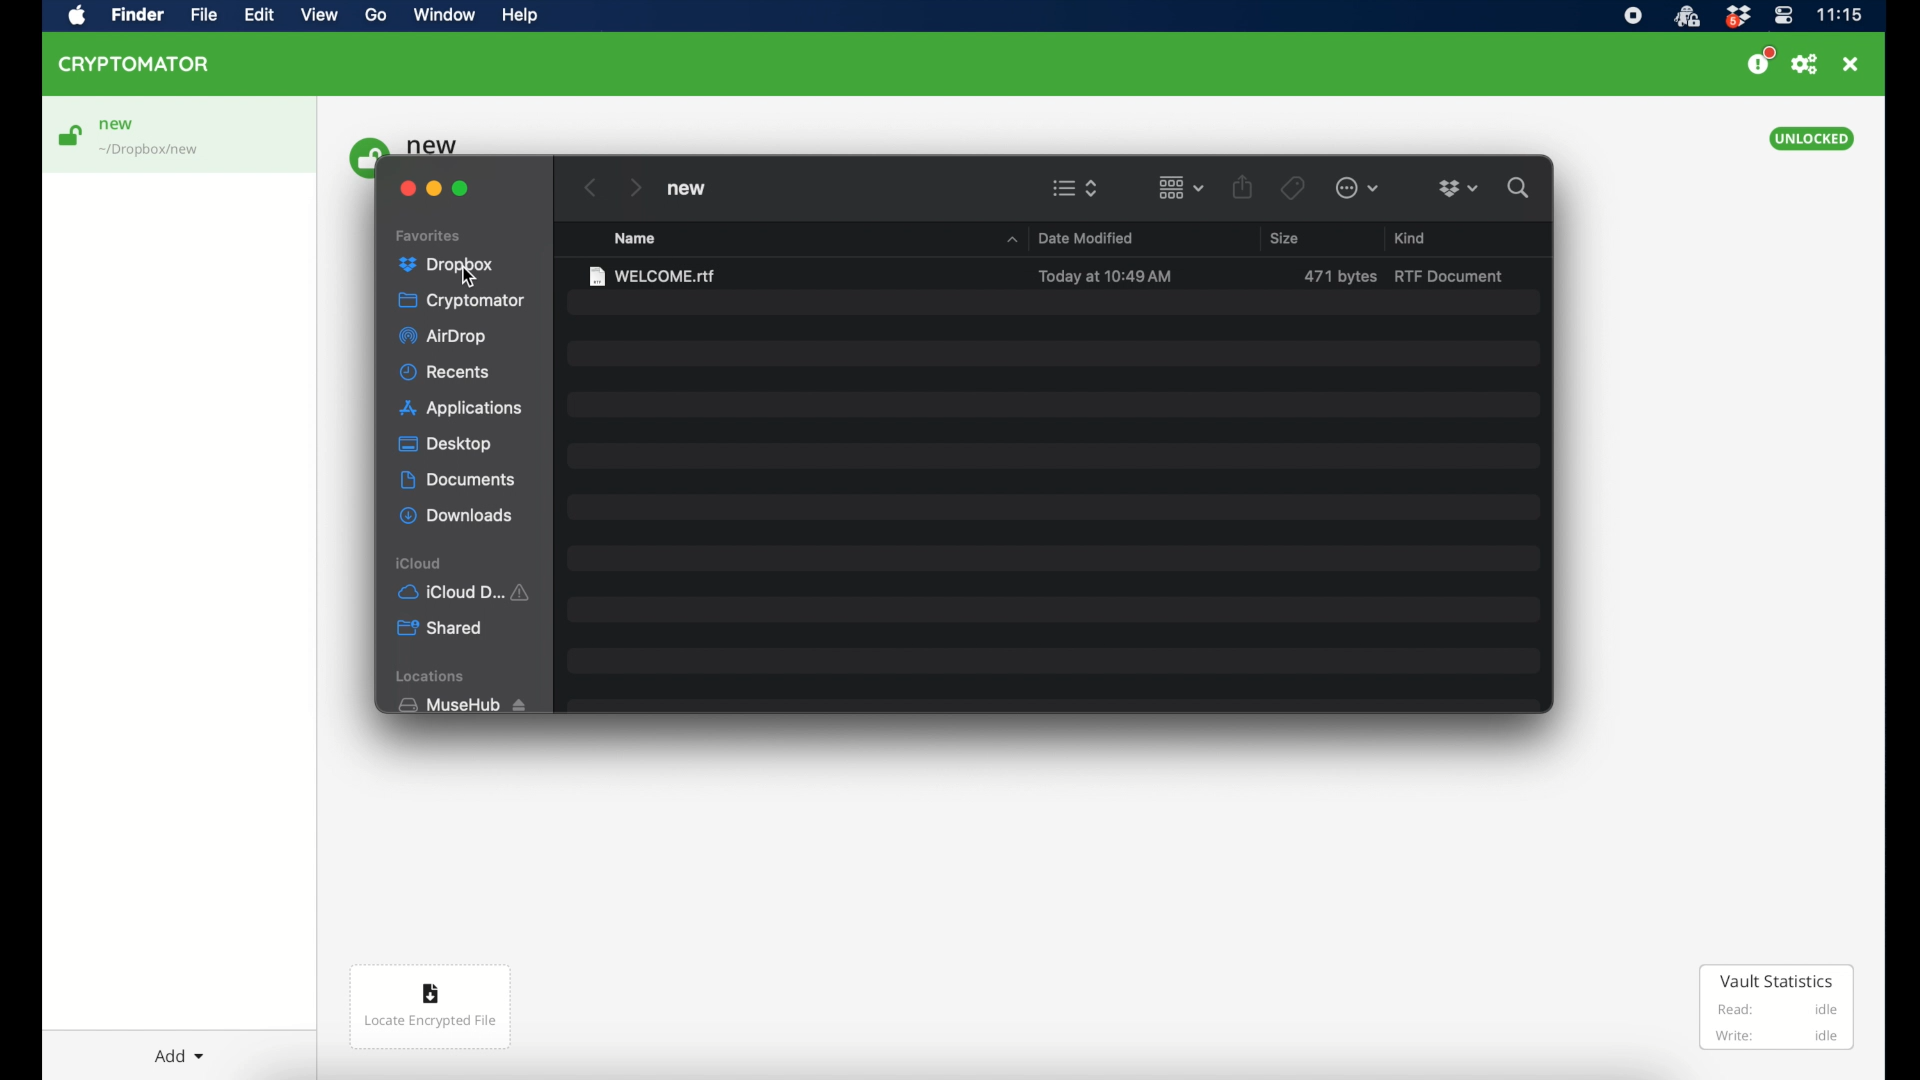 Image resolution: width=1920 pixels, height=1080 pixels. What do you see at coordinates (1340, 277) in the screenshot?
I see `size` at bounding box center [1340, 277].